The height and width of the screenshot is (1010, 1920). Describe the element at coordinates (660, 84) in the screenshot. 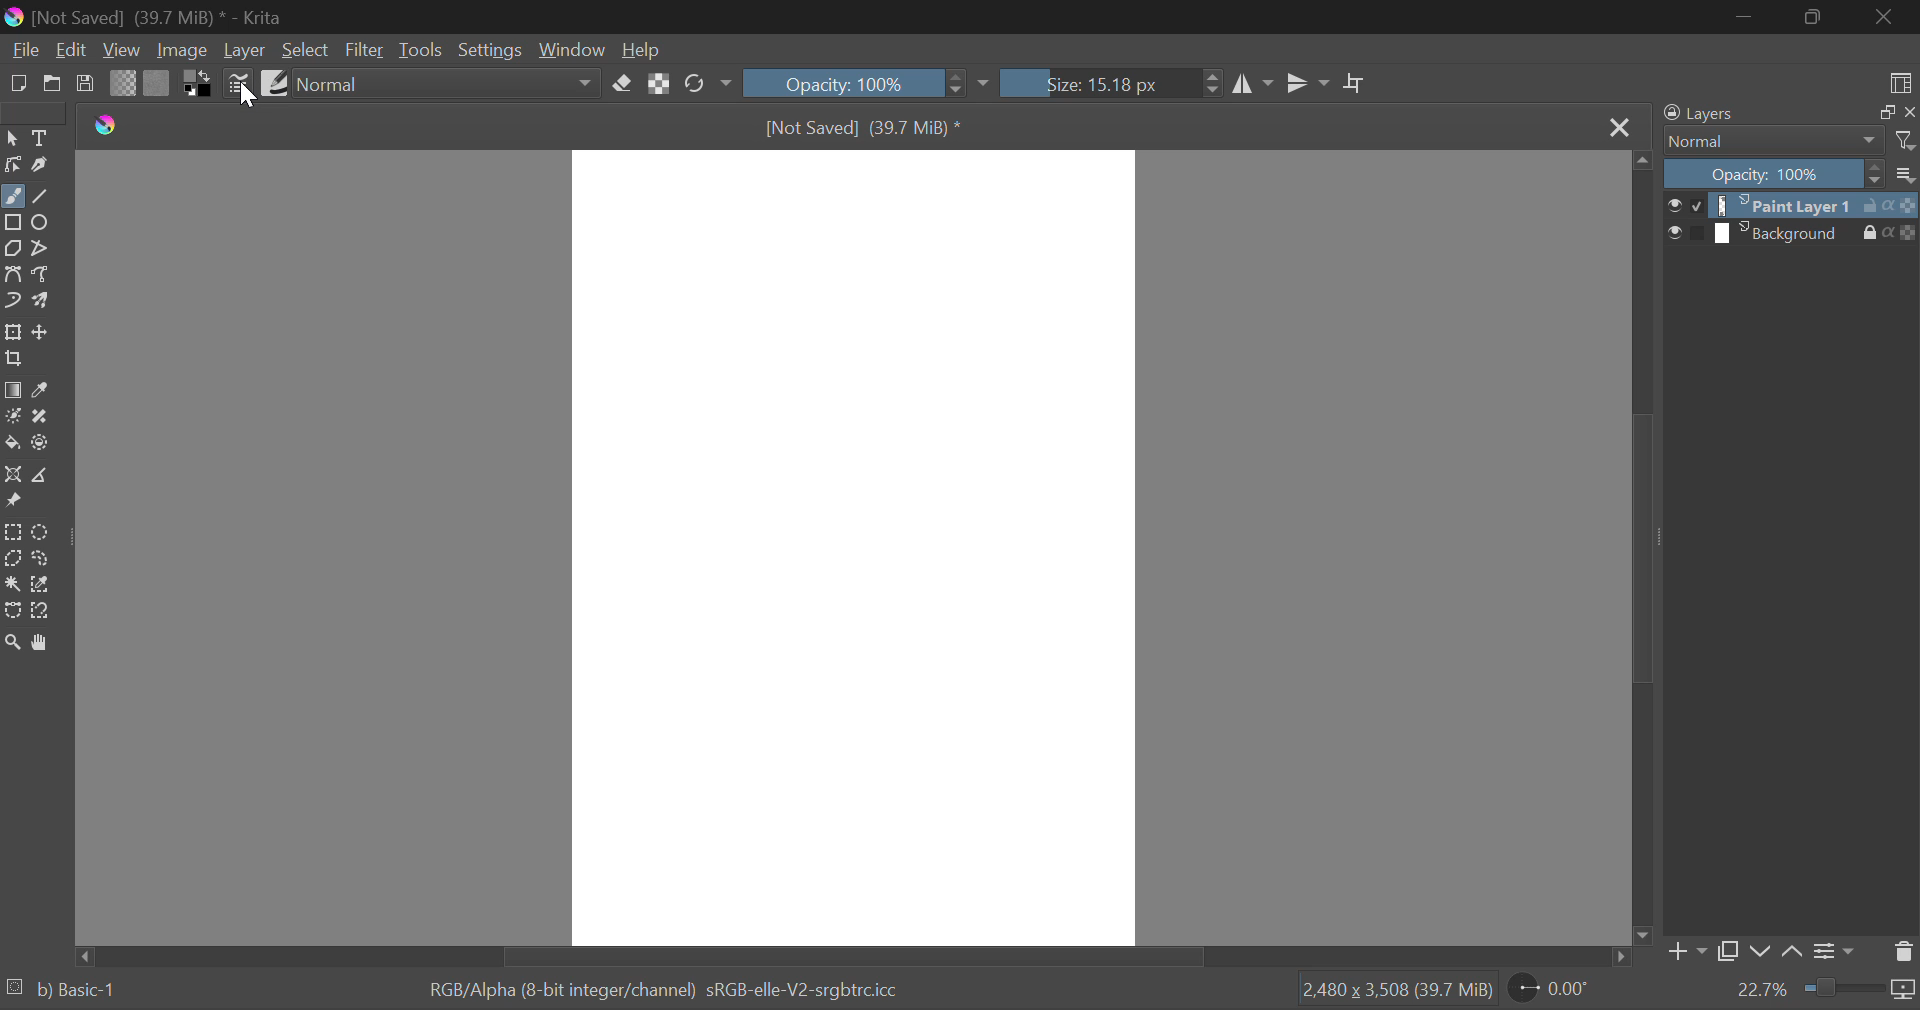

I see `Lock Alpha` at that location.